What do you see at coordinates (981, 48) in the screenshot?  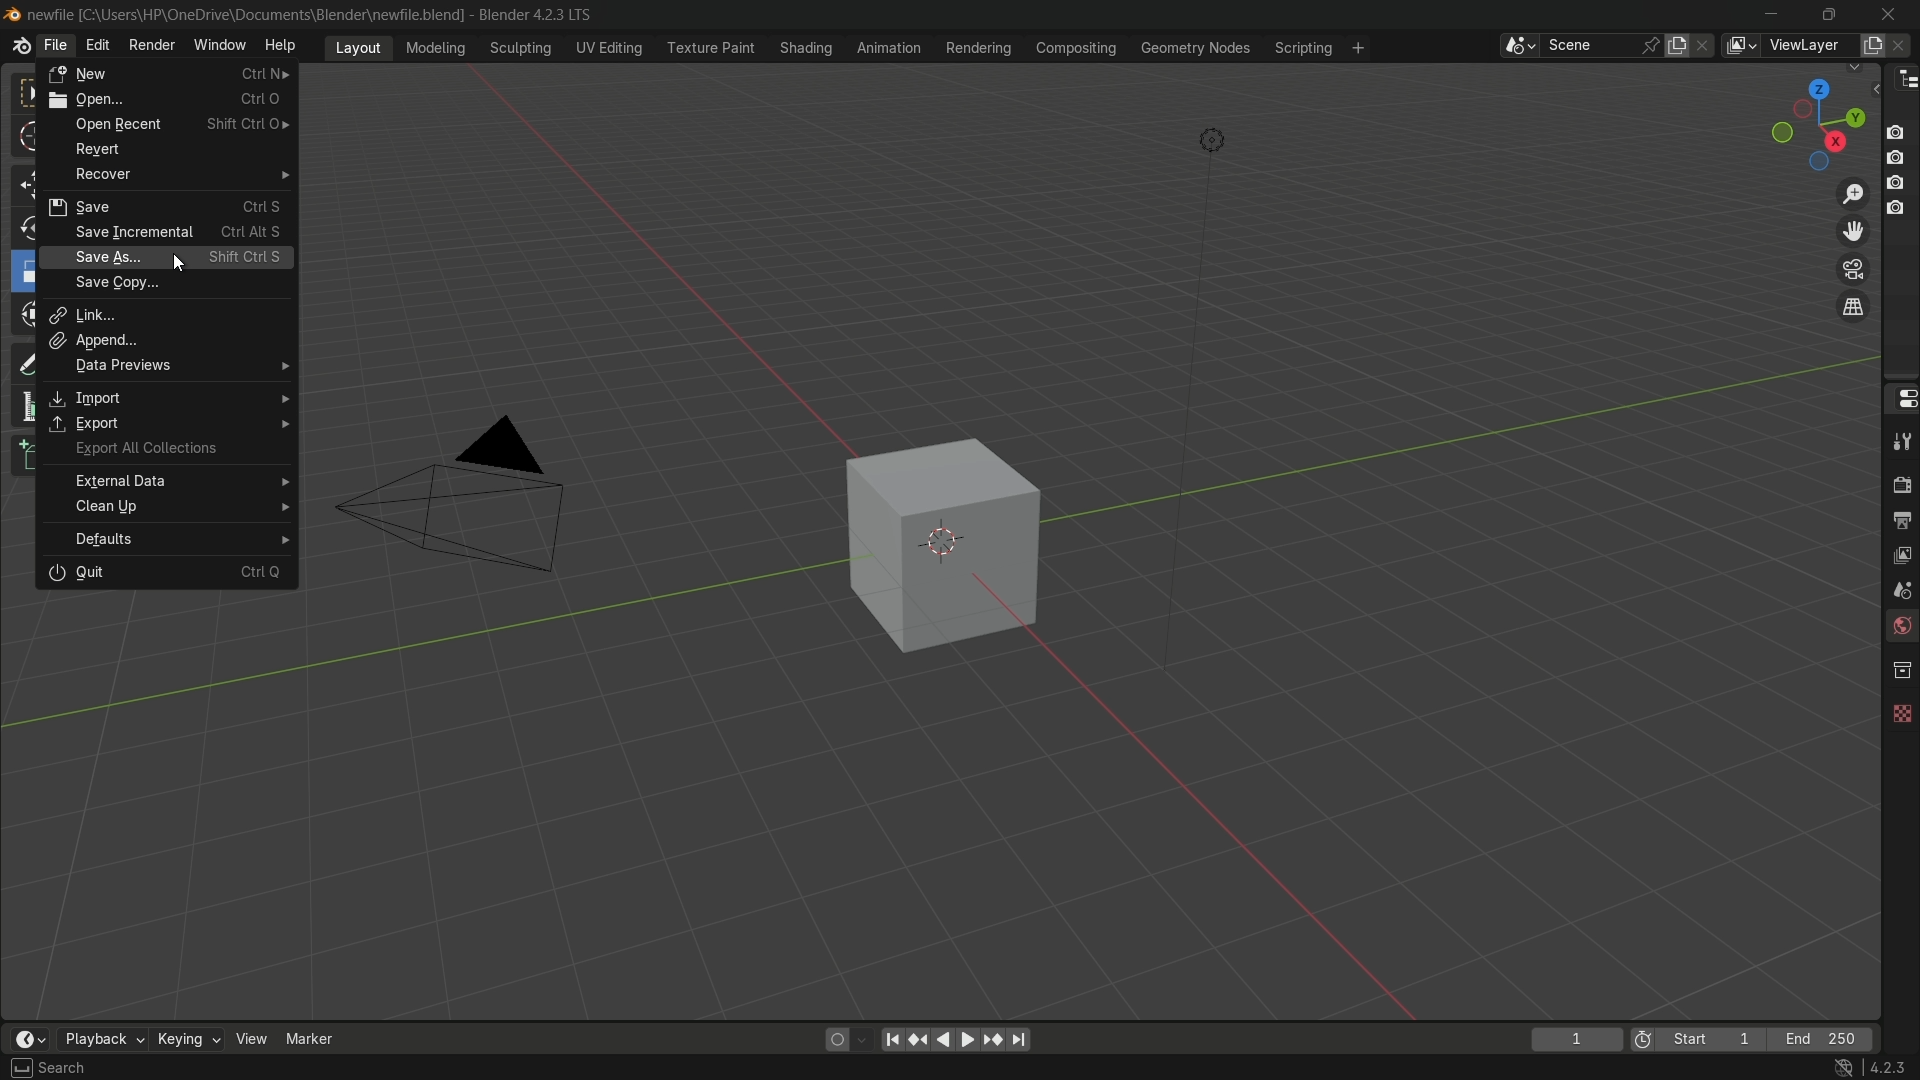 I see `rendering menu` at bounding box center [981, 48].